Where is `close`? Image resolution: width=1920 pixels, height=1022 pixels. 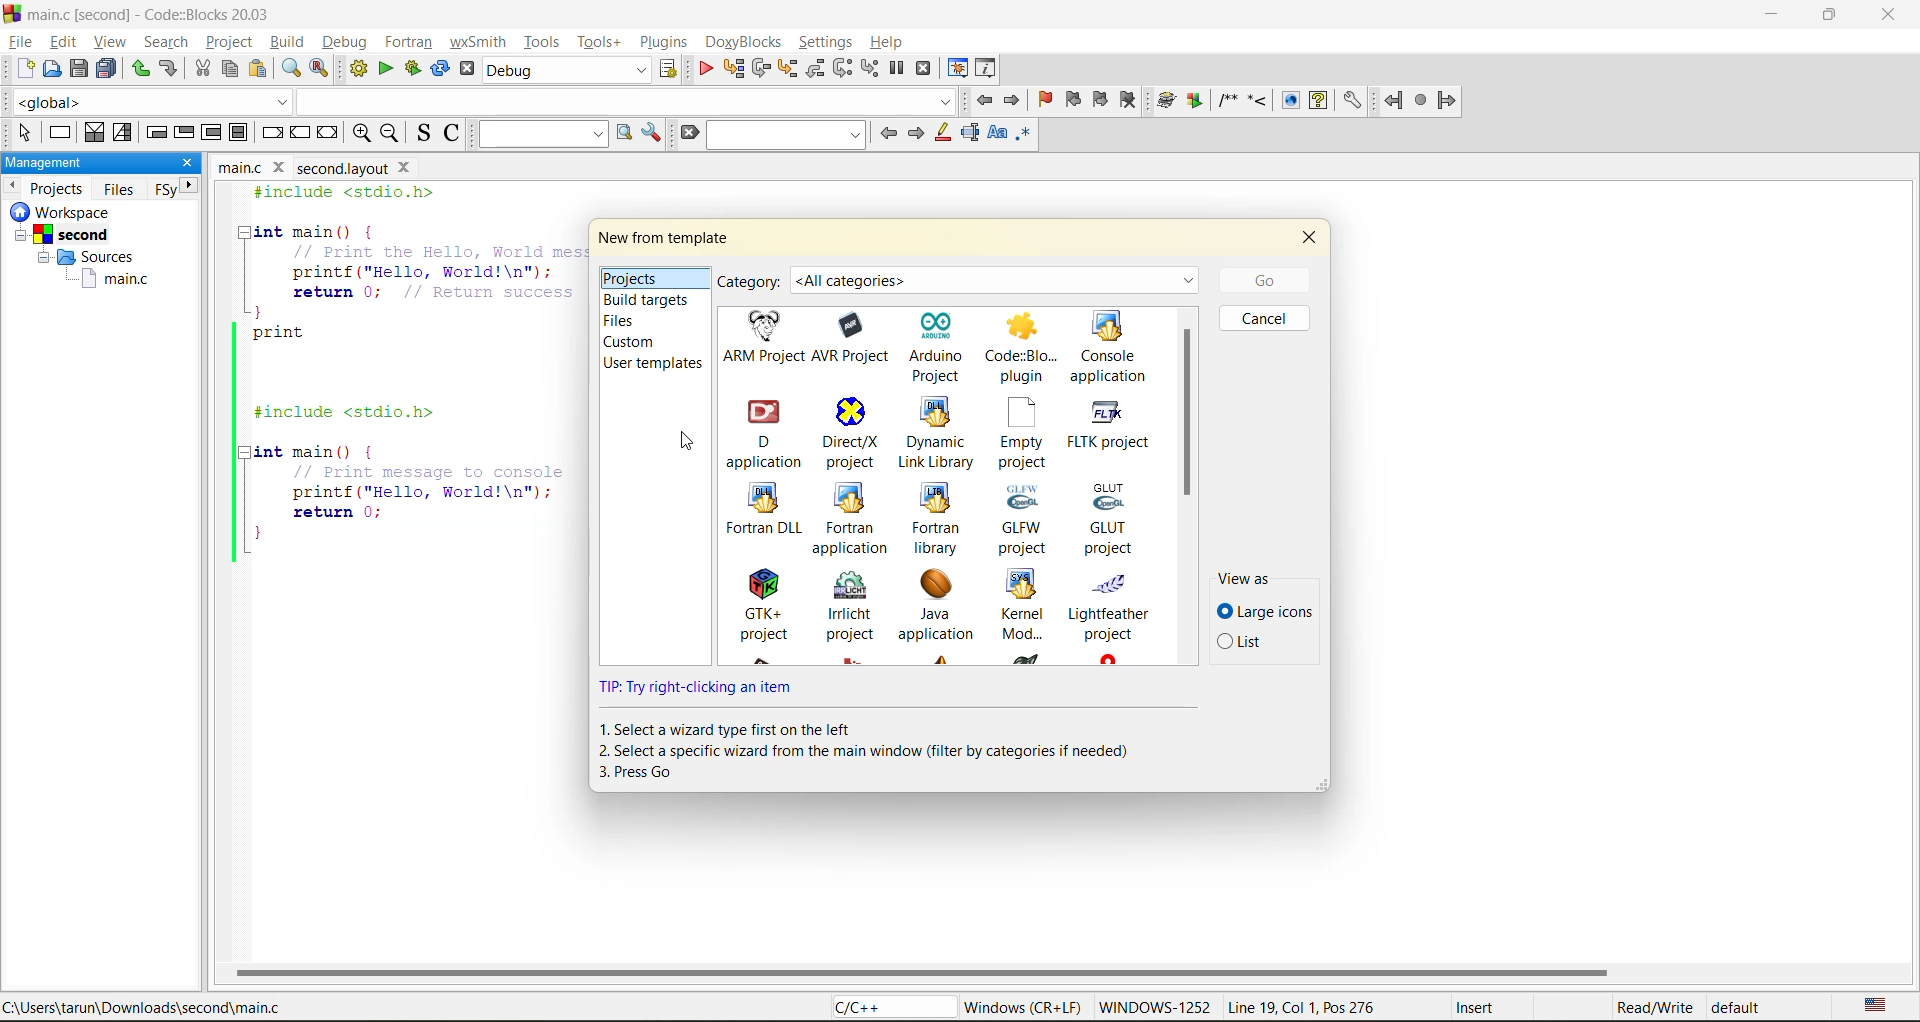 close is located at coordinates (185, 162).